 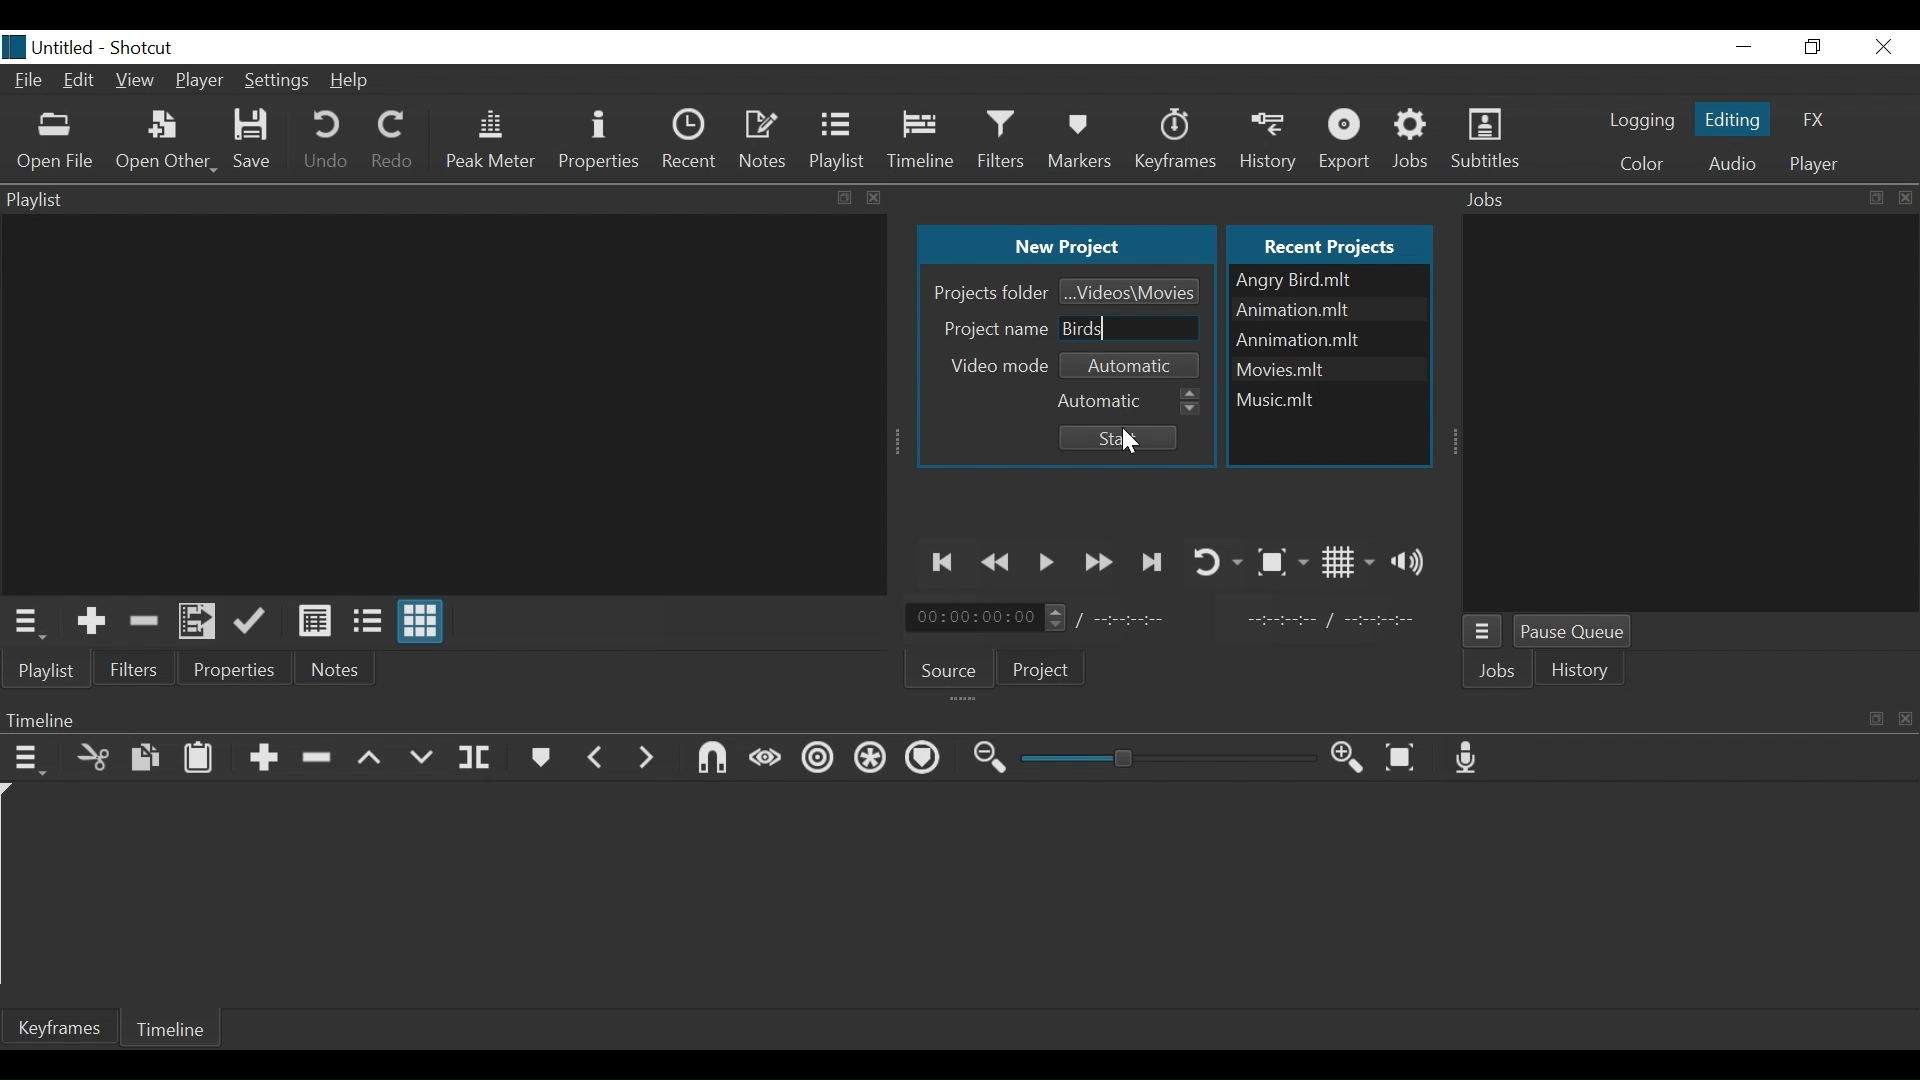 What do you see at coordinates (80, 83) in the screenshot?
I see `Edit` at bounding box center [80, 83].